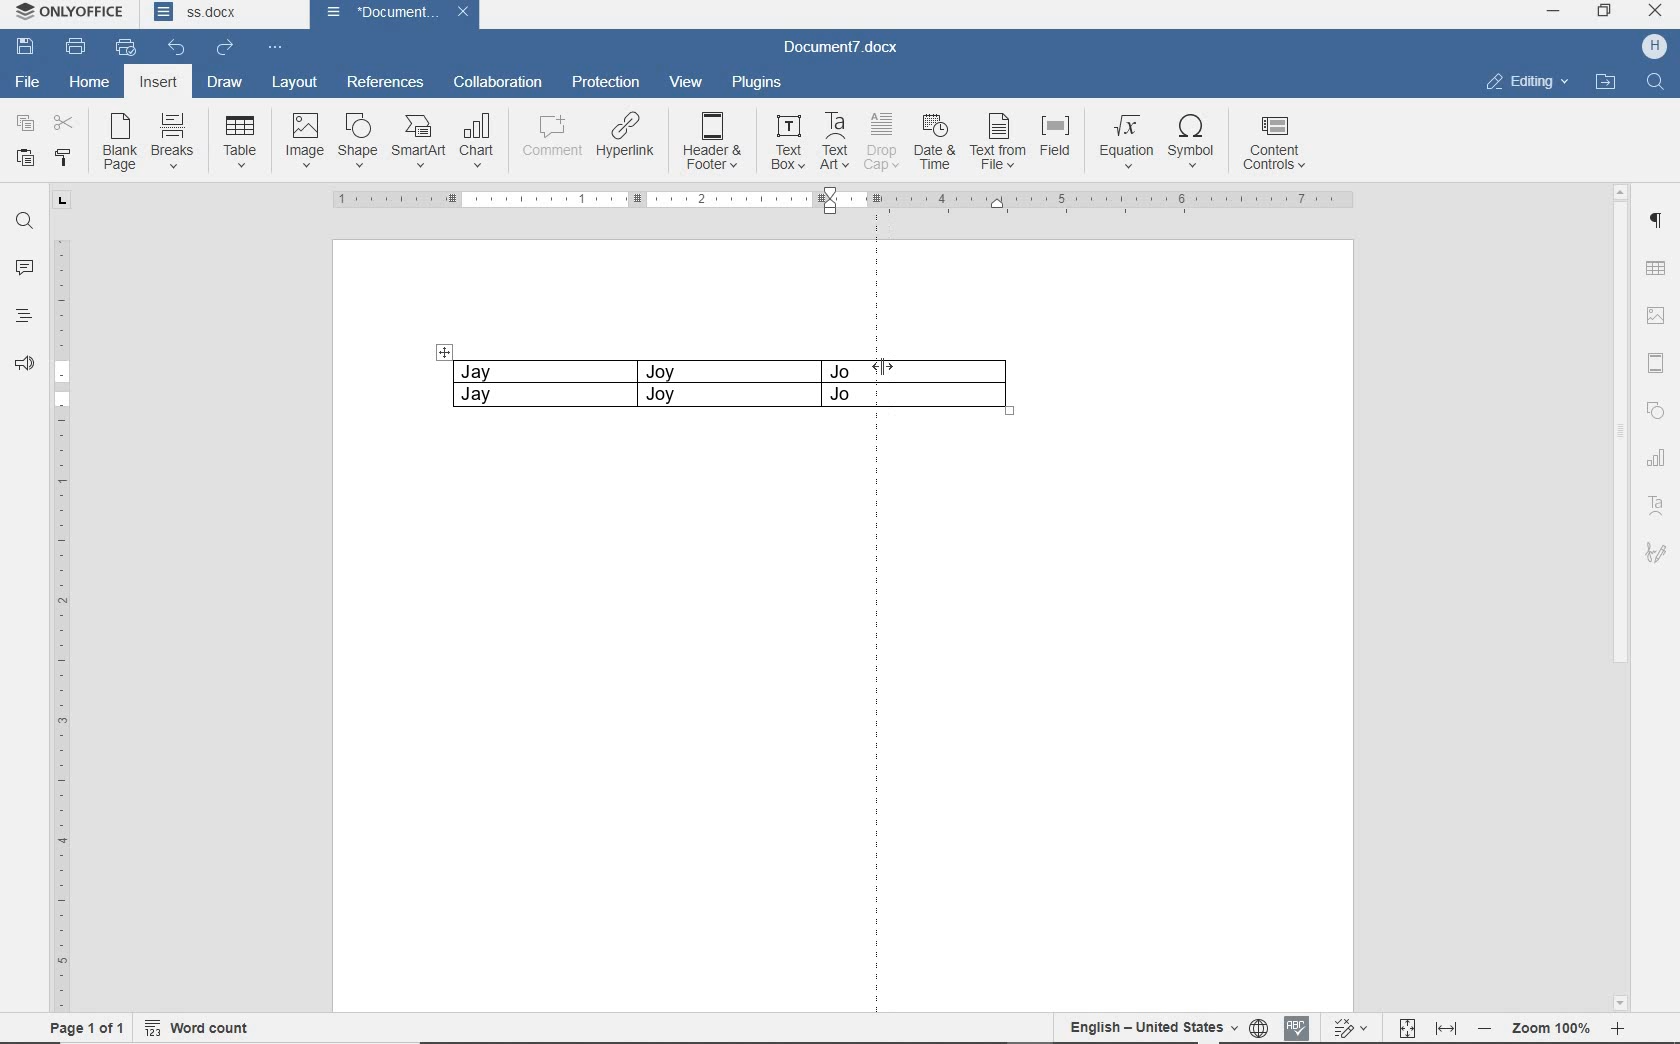 This screenshot has width=1680, height=1044. I want to click on COPY, so click(25, 125).